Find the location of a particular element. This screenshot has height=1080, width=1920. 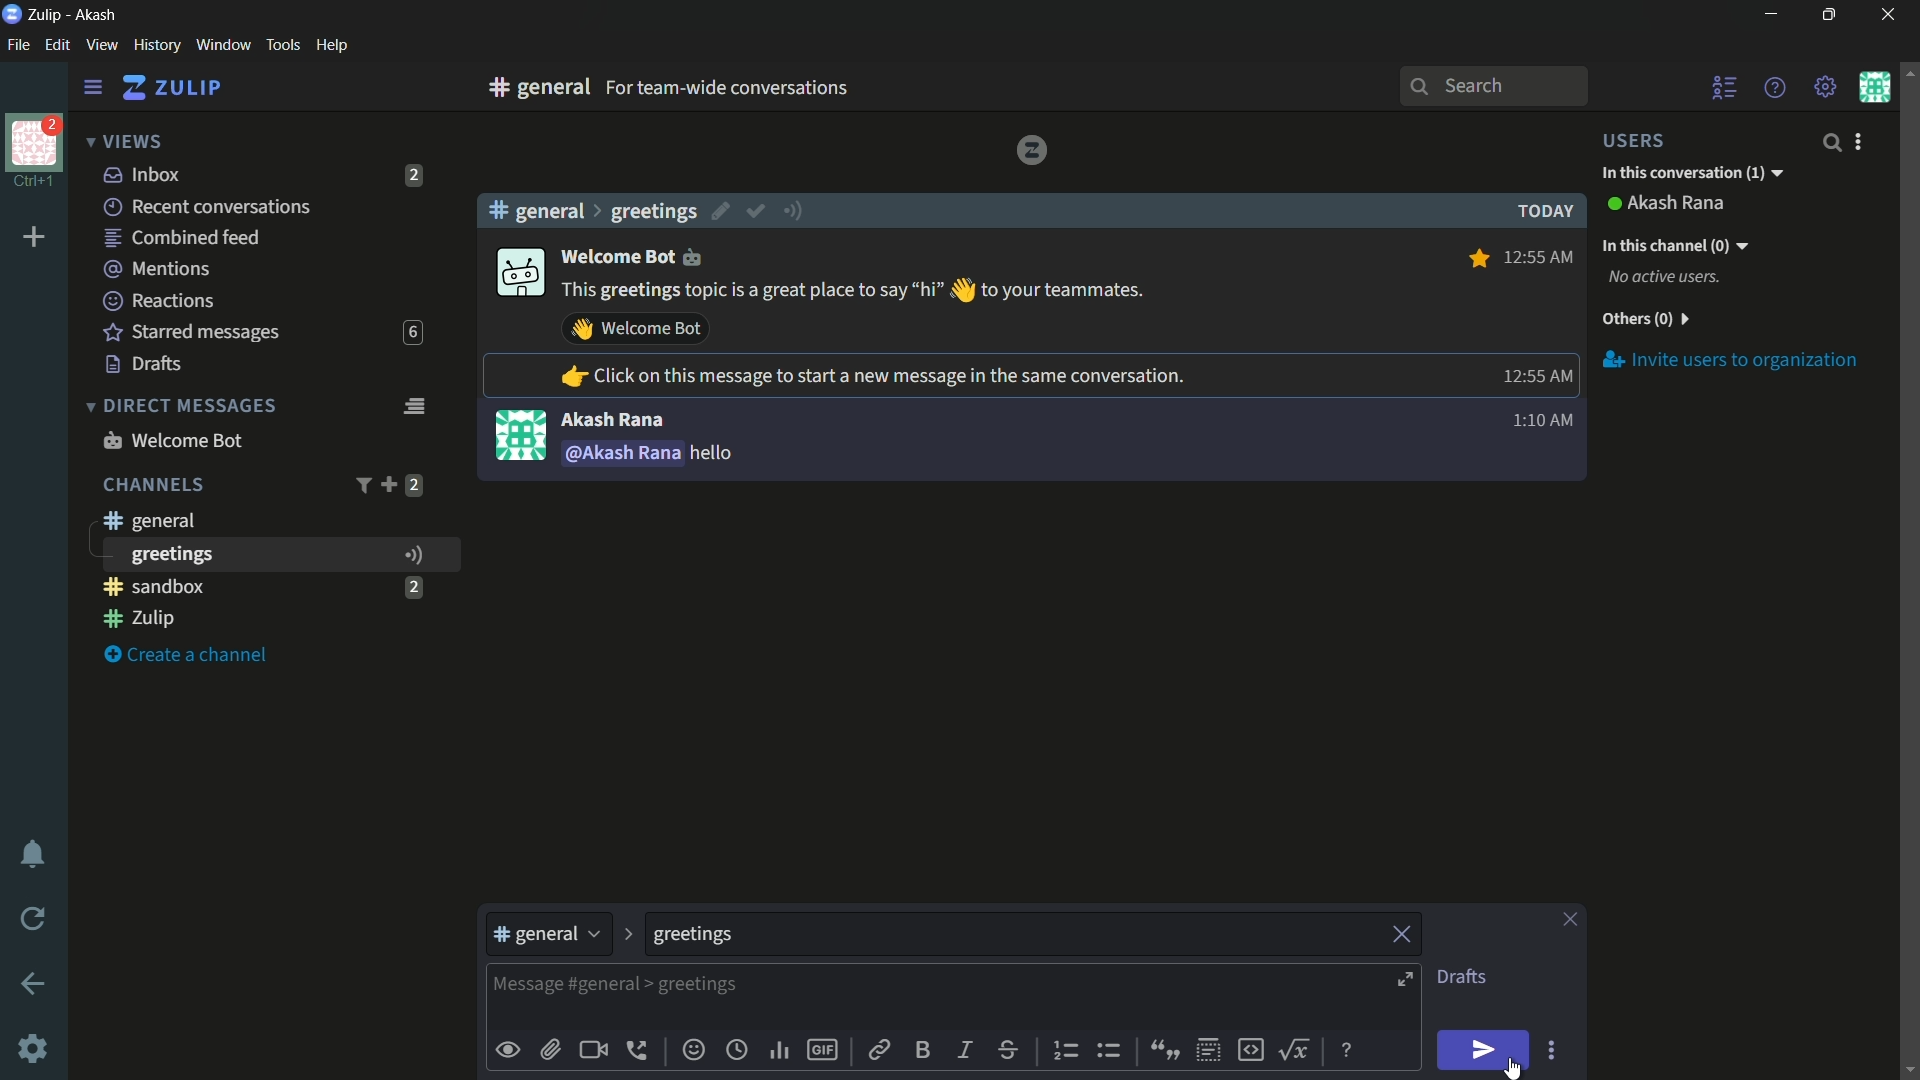

minimize is located at coordinates (1770, 15).